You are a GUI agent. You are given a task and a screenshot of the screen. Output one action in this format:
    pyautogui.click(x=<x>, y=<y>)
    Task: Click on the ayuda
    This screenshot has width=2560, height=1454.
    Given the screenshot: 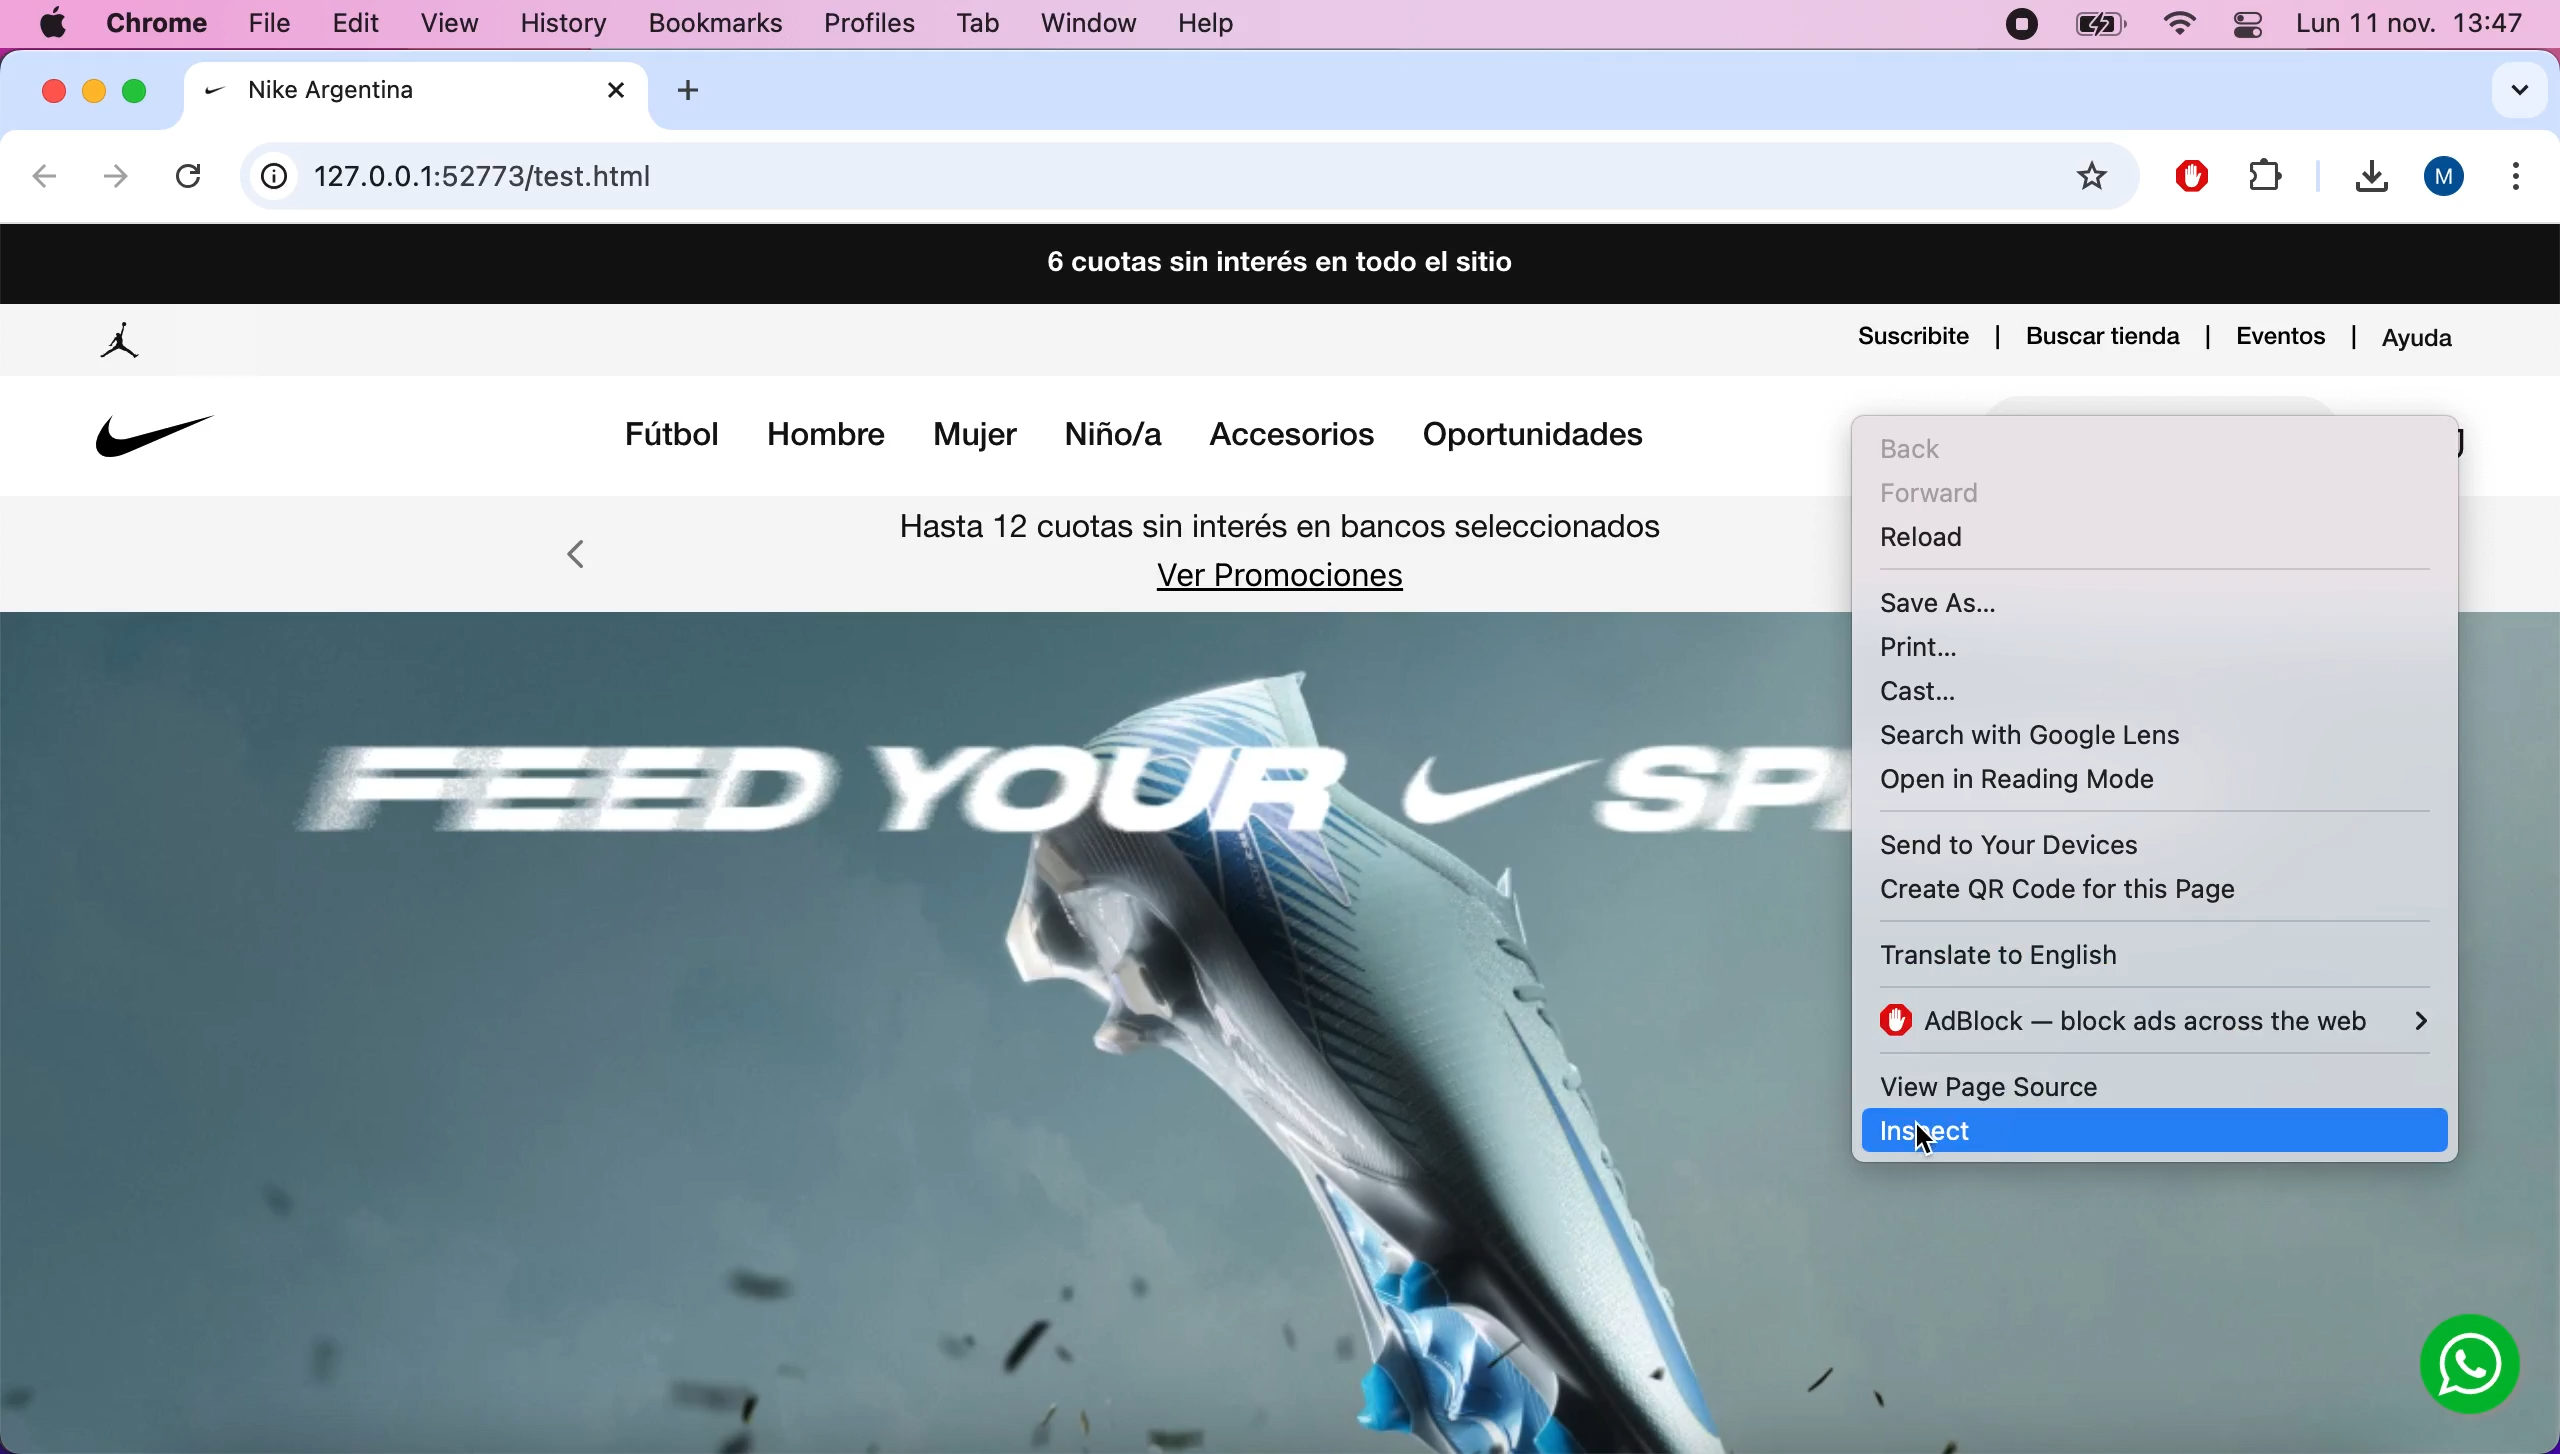 What is the action you would take?
    pyautogui.click(x=2424, y=333)
    